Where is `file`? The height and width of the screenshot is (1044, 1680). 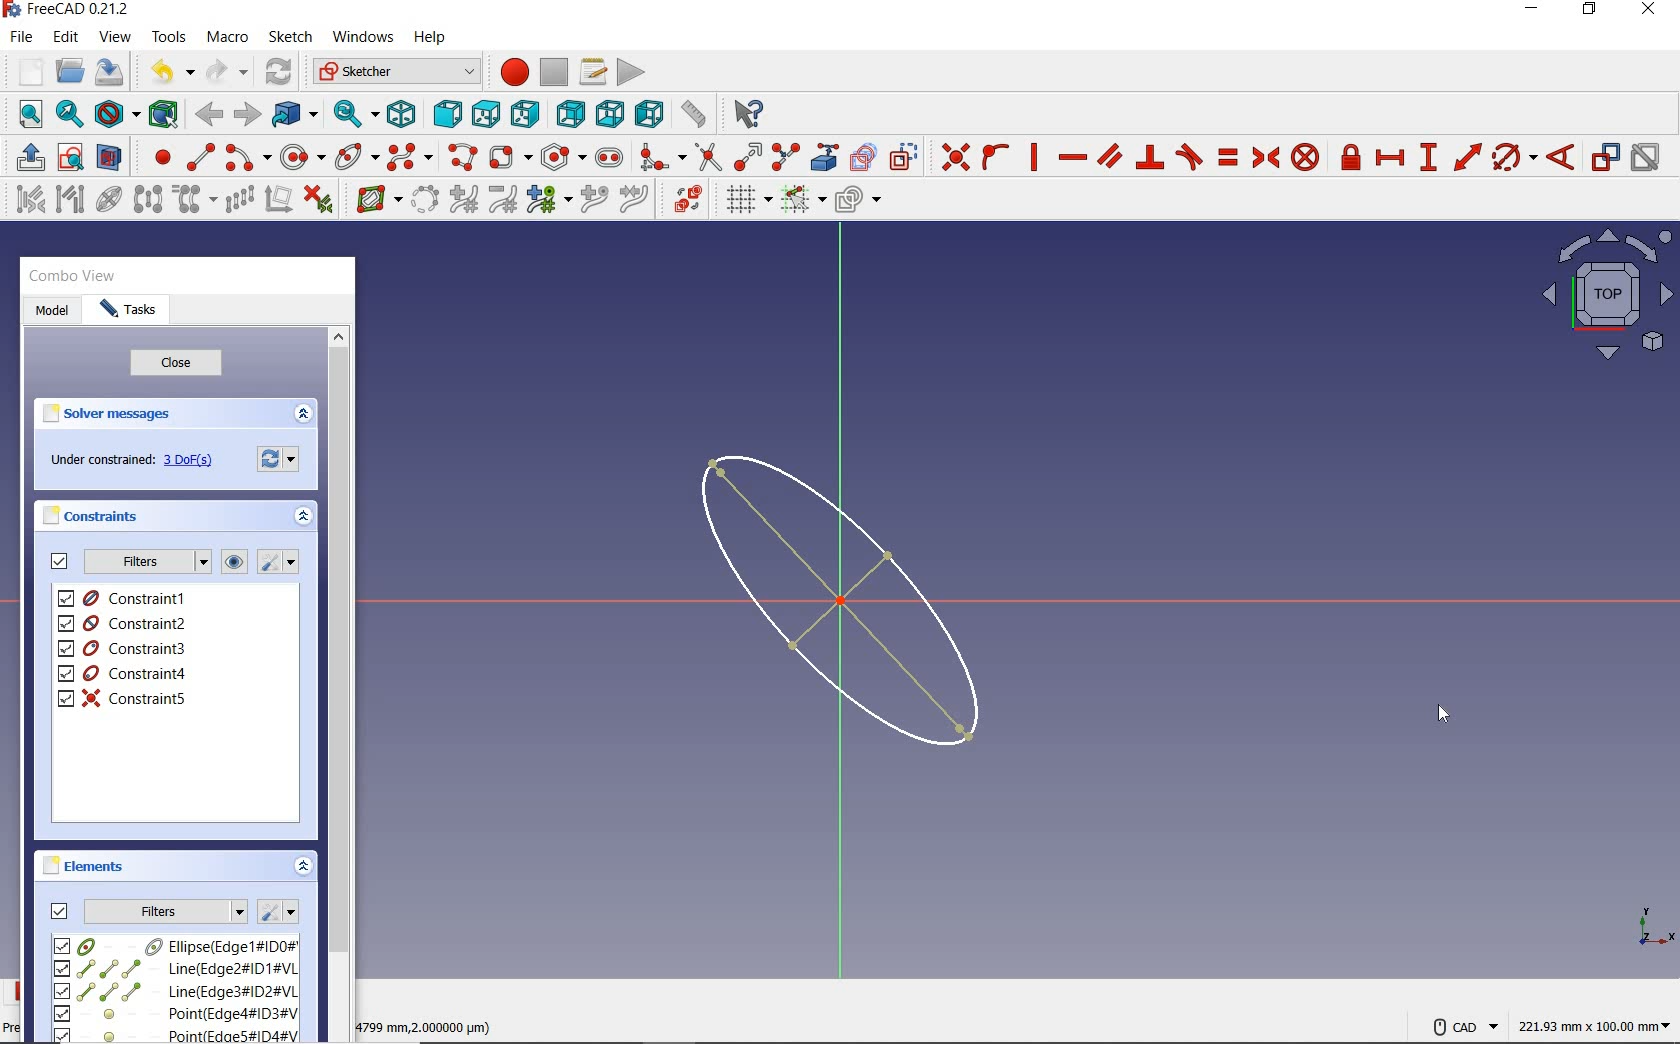
file is located at coordinates (21, 37).